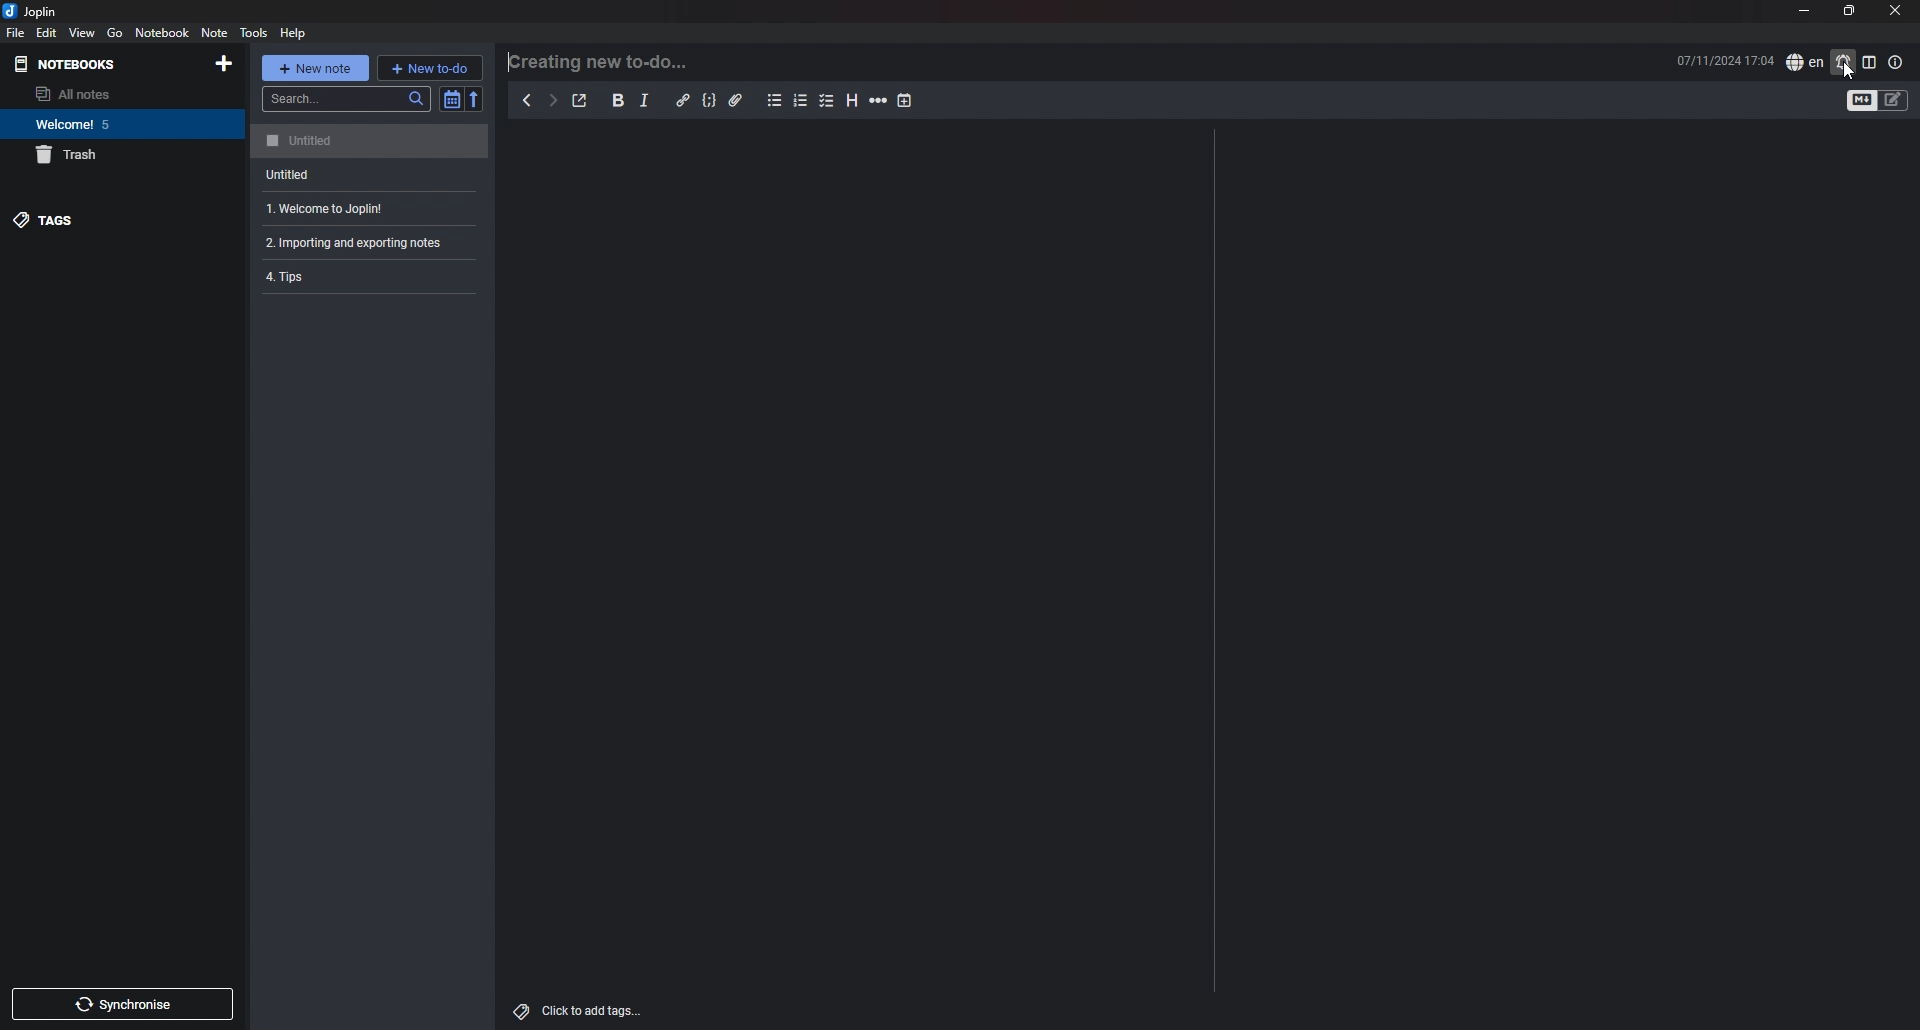  I want to click on minimize, so click(1802, 10).